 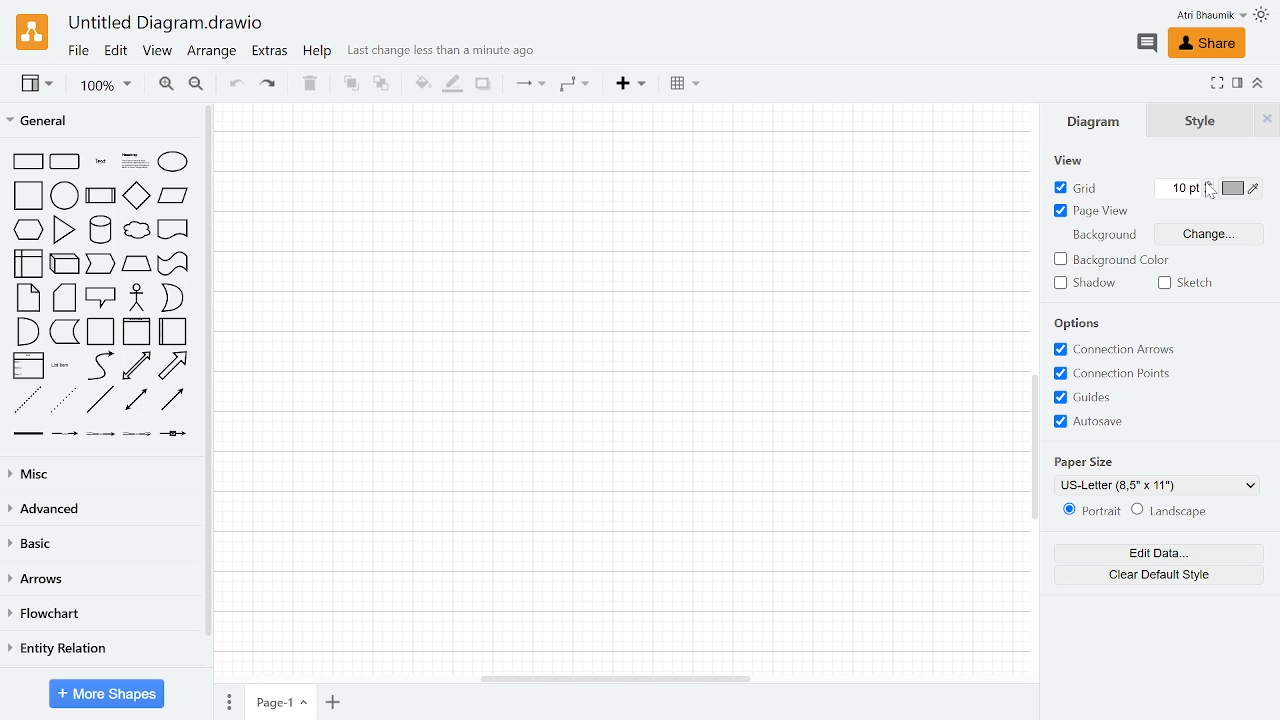 What do you see at coordinates (101, 580) in the screenshot?
I see `Arrows` at bounding box center [101, 580].